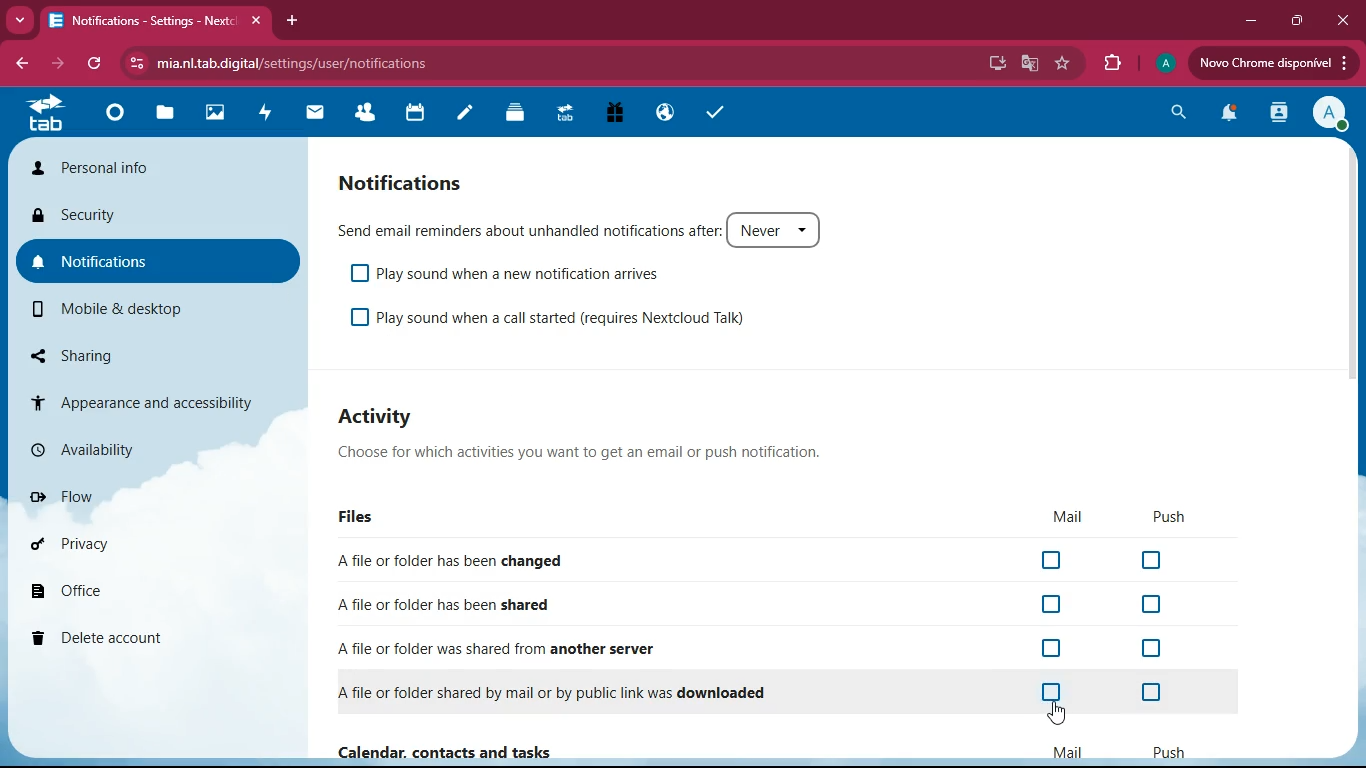 This screenshot has height=768, width=1366. What do you see at coordinates (1153, 605) in the screenshot?
I see `off` at bounding box center [1153, 605].